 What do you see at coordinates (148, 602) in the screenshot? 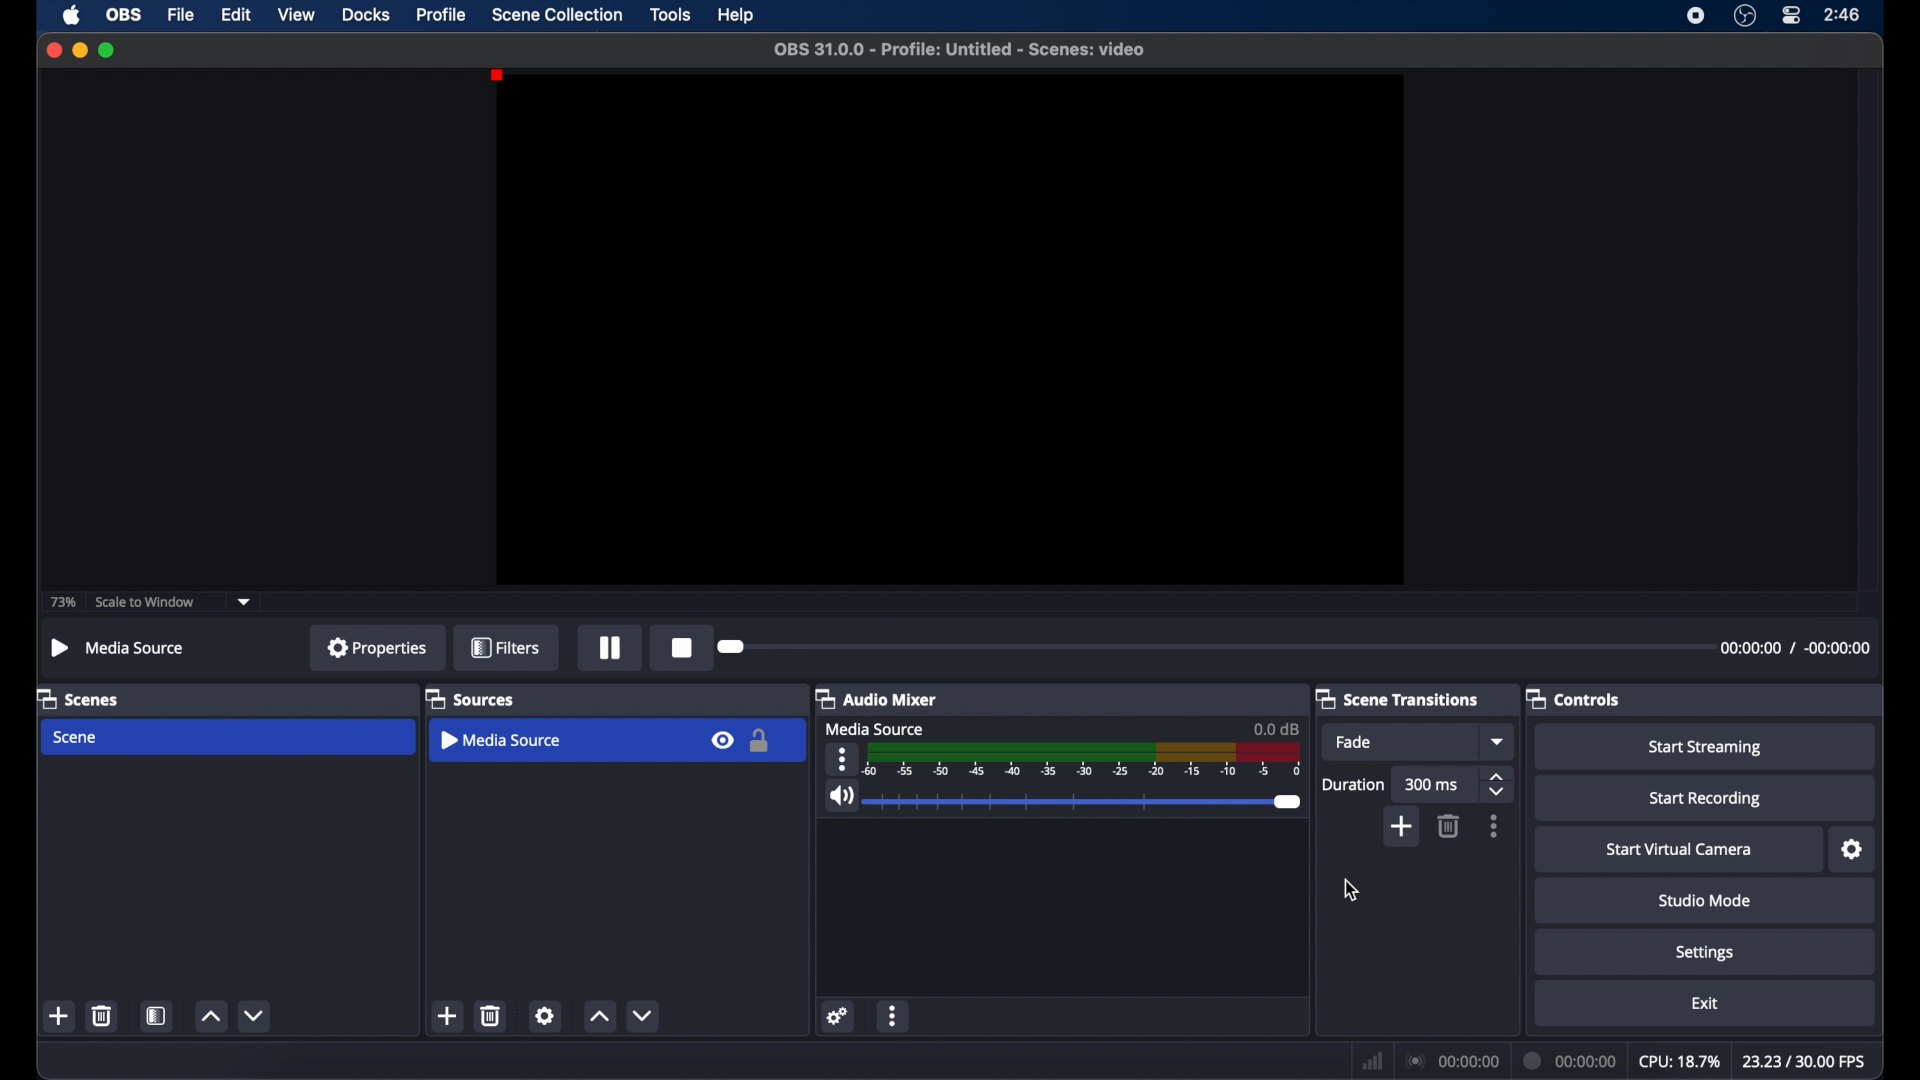
I see `scale to window` at bounding box center [148, 602].